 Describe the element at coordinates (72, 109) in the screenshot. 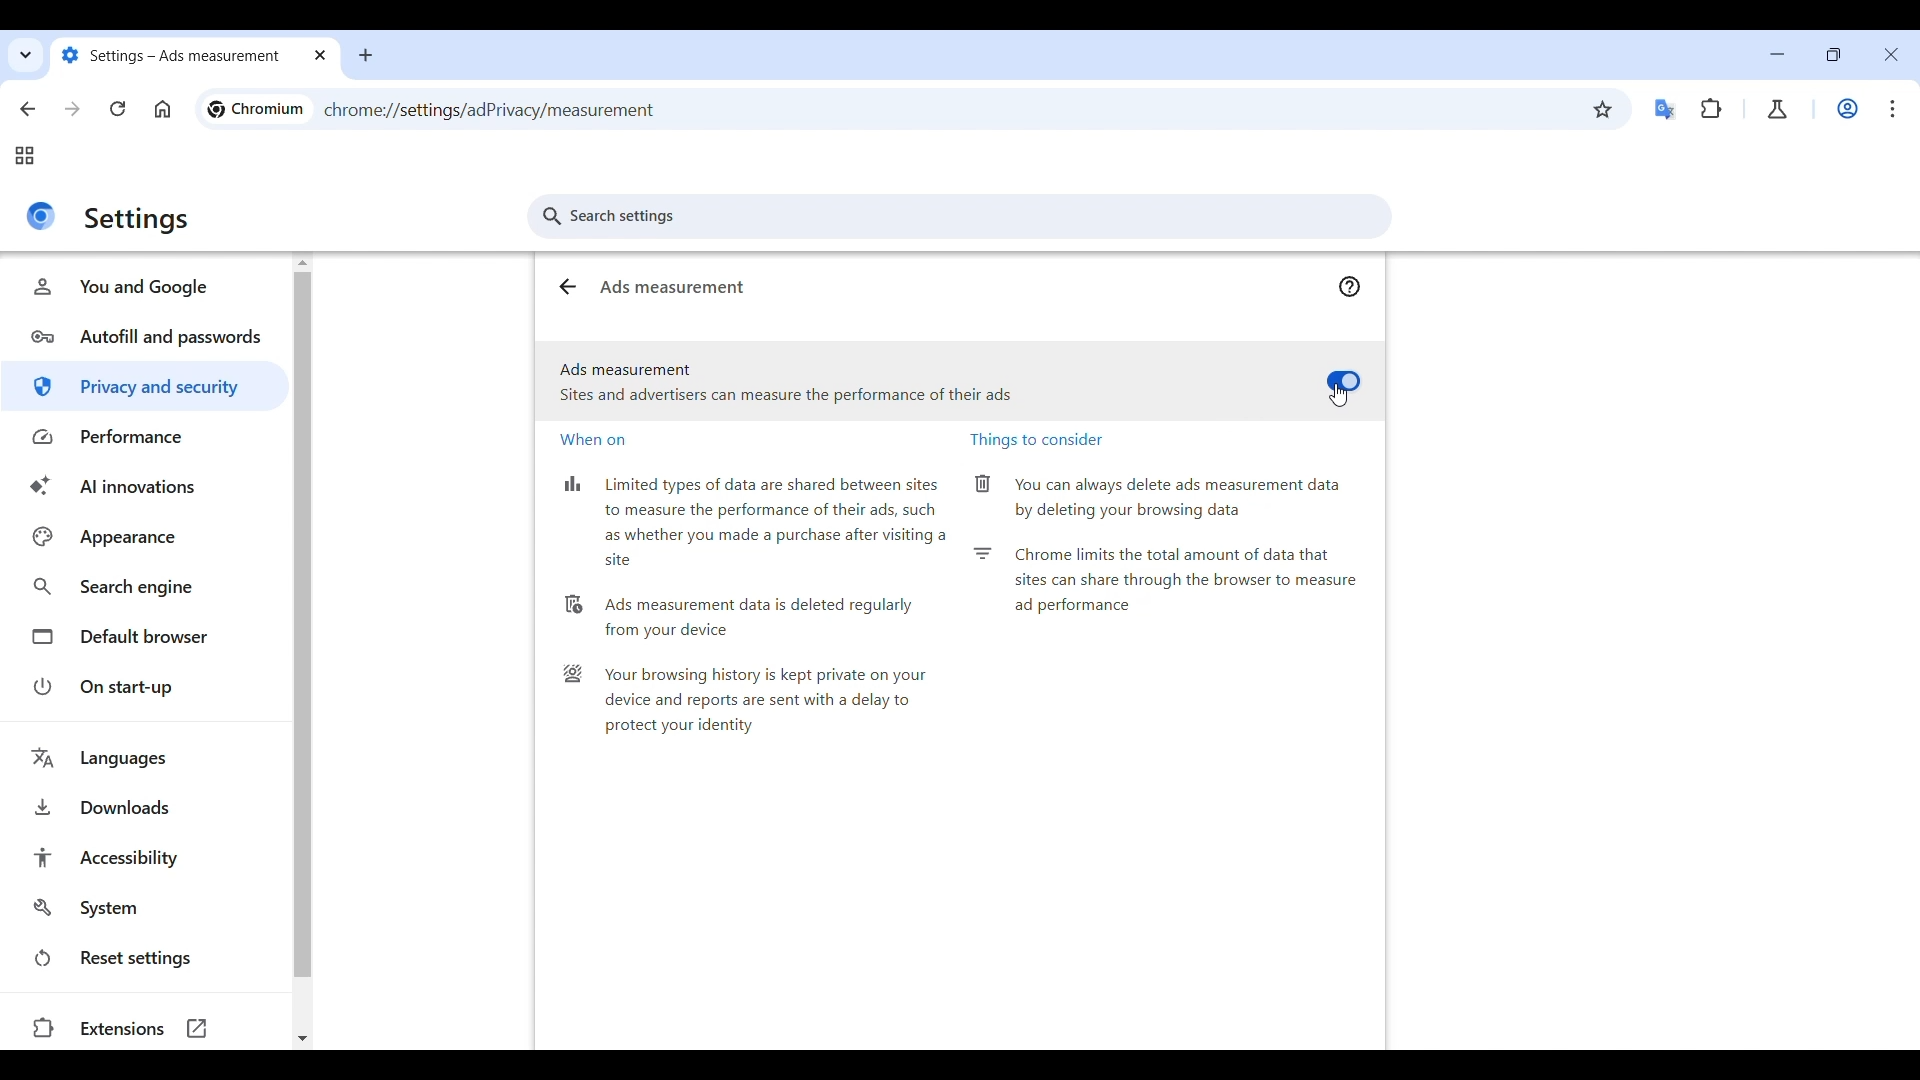

I see `Go forward` at that location.